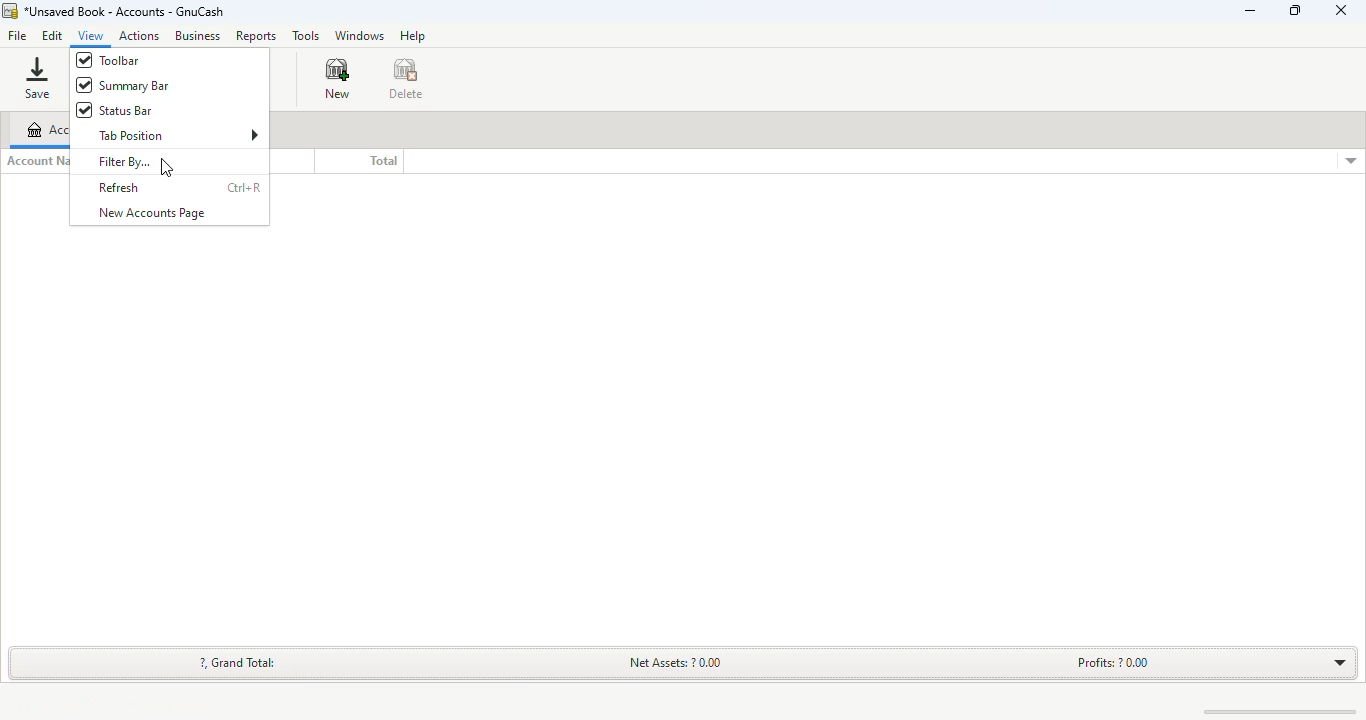 Image resolution: width=1366 pixels, height=720 pixels. What do you see at coordinates (238, 662) in the screenshot?
I see `?, grand total:` at bounding box center [238, 662].